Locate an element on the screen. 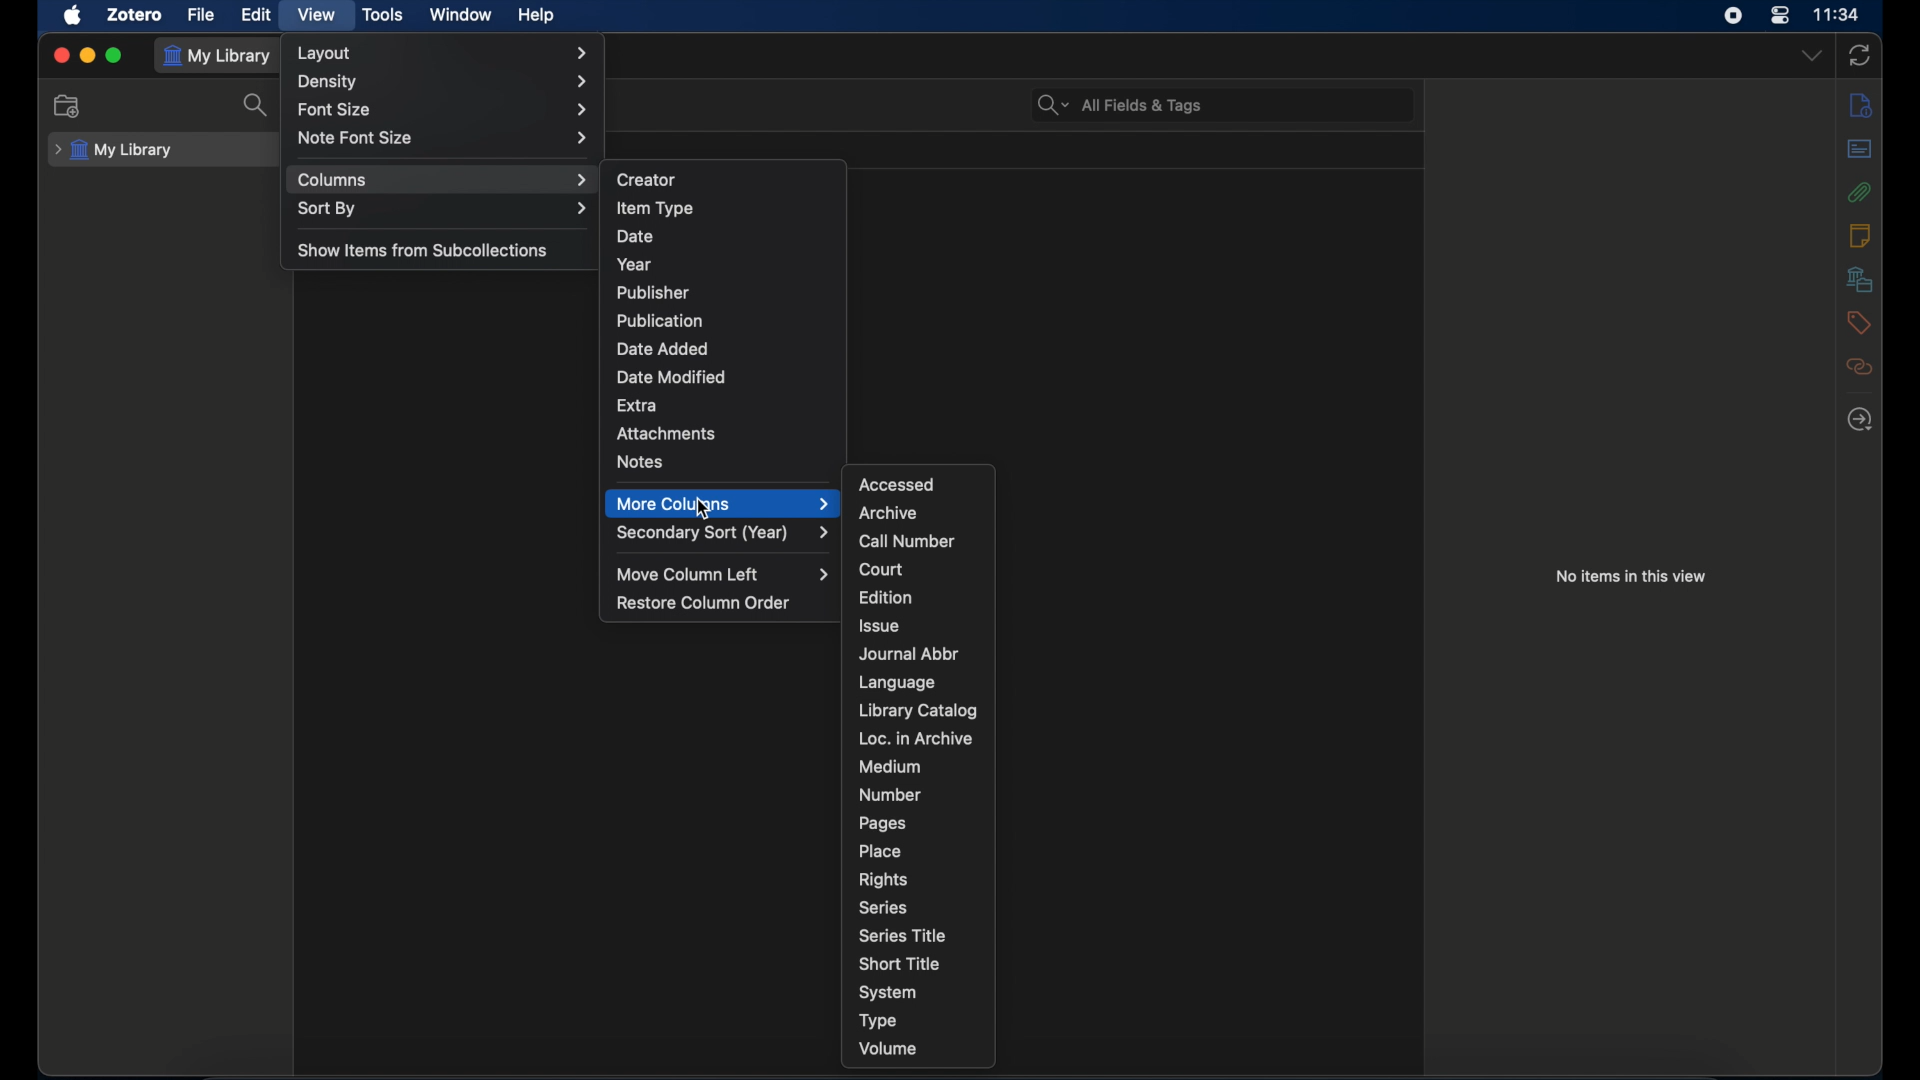  my library is located at coordinates (114, 150).